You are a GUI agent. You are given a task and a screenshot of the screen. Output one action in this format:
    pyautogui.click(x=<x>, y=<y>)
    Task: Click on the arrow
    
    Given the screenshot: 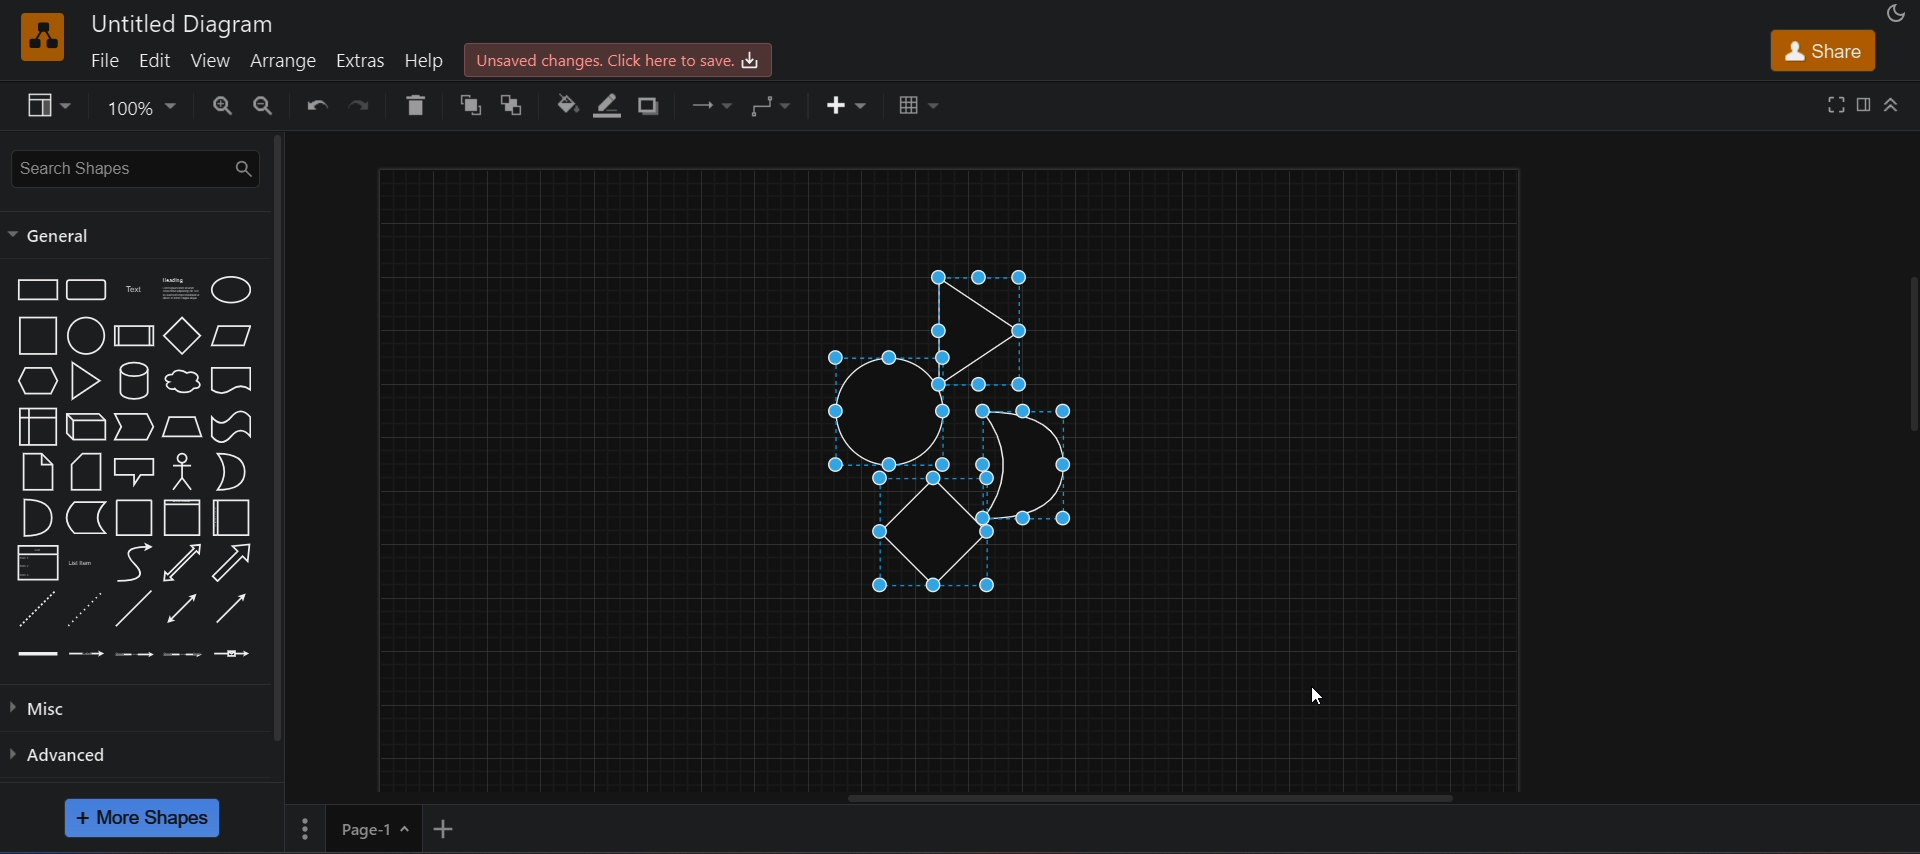 What is the action you would take?
    pyautogui.click(x=232, y=561)
    